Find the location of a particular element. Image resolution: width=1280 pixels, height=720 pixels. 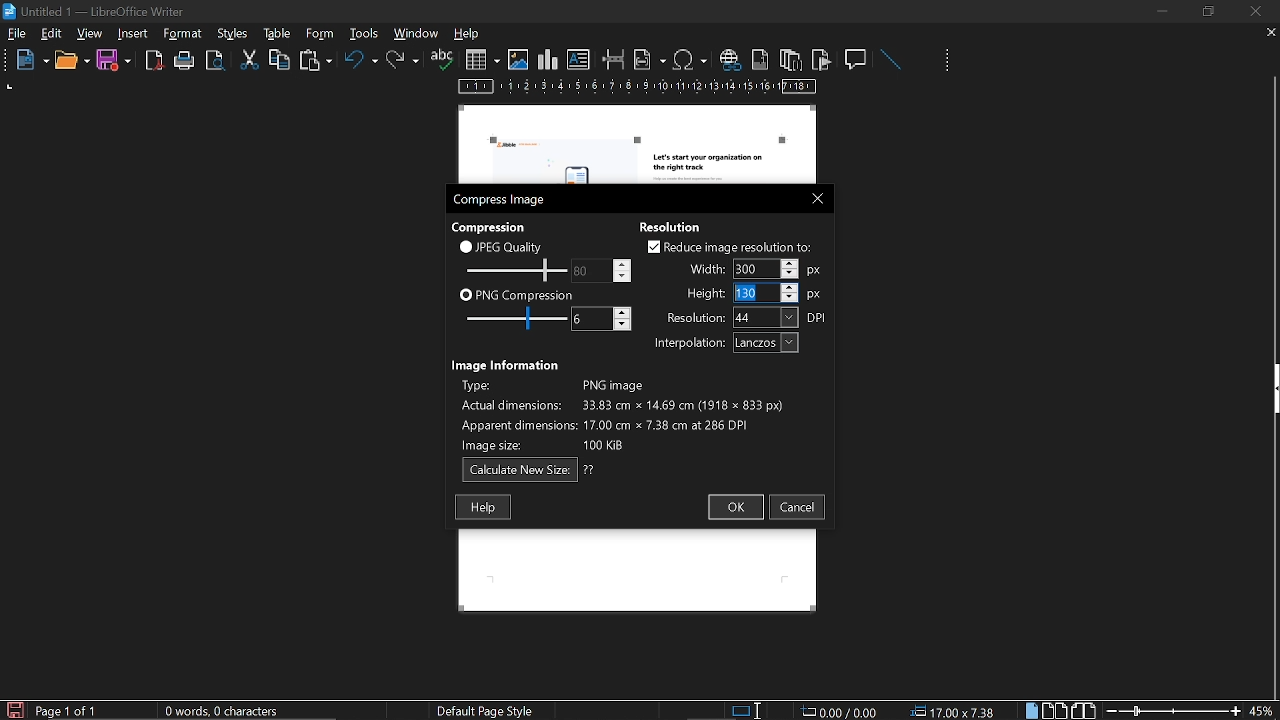

print is located at coordinates (185, 61).